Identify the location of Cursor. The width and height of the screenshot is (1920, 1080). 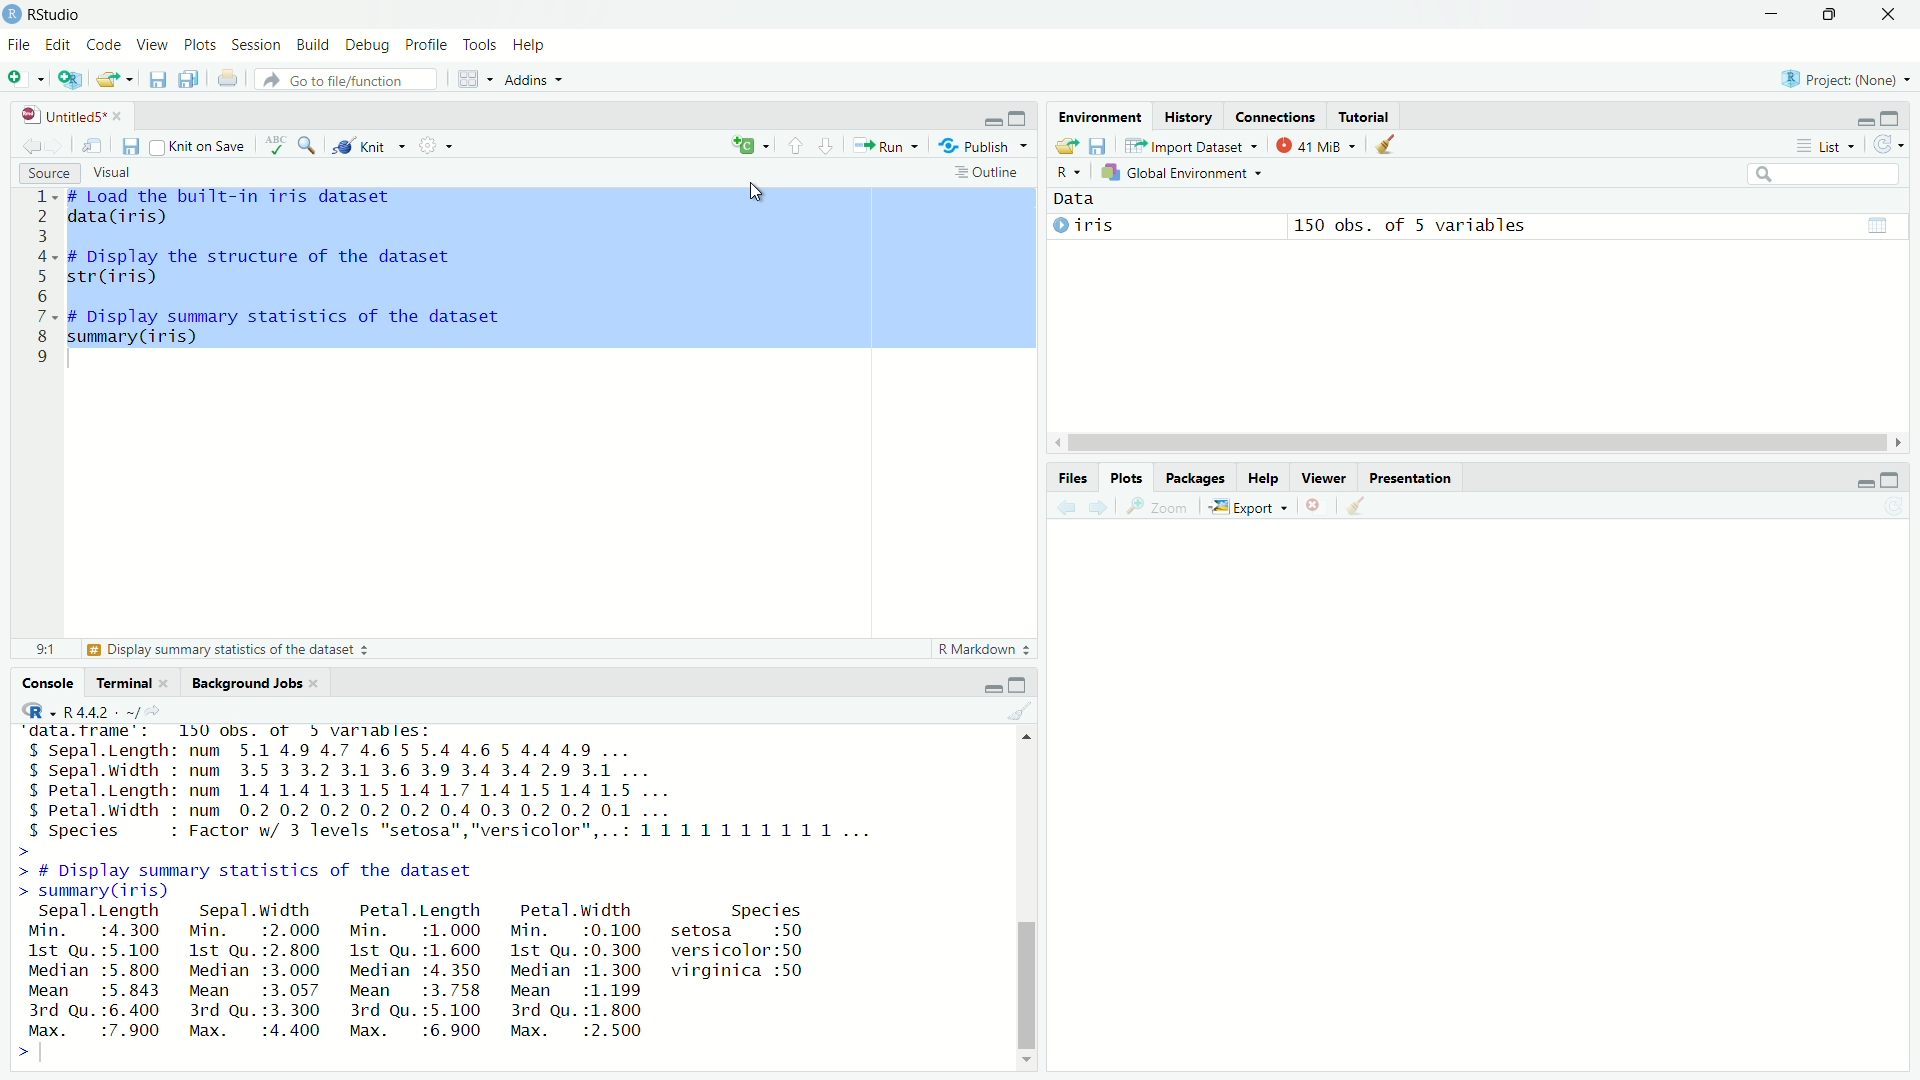
(757, 194).